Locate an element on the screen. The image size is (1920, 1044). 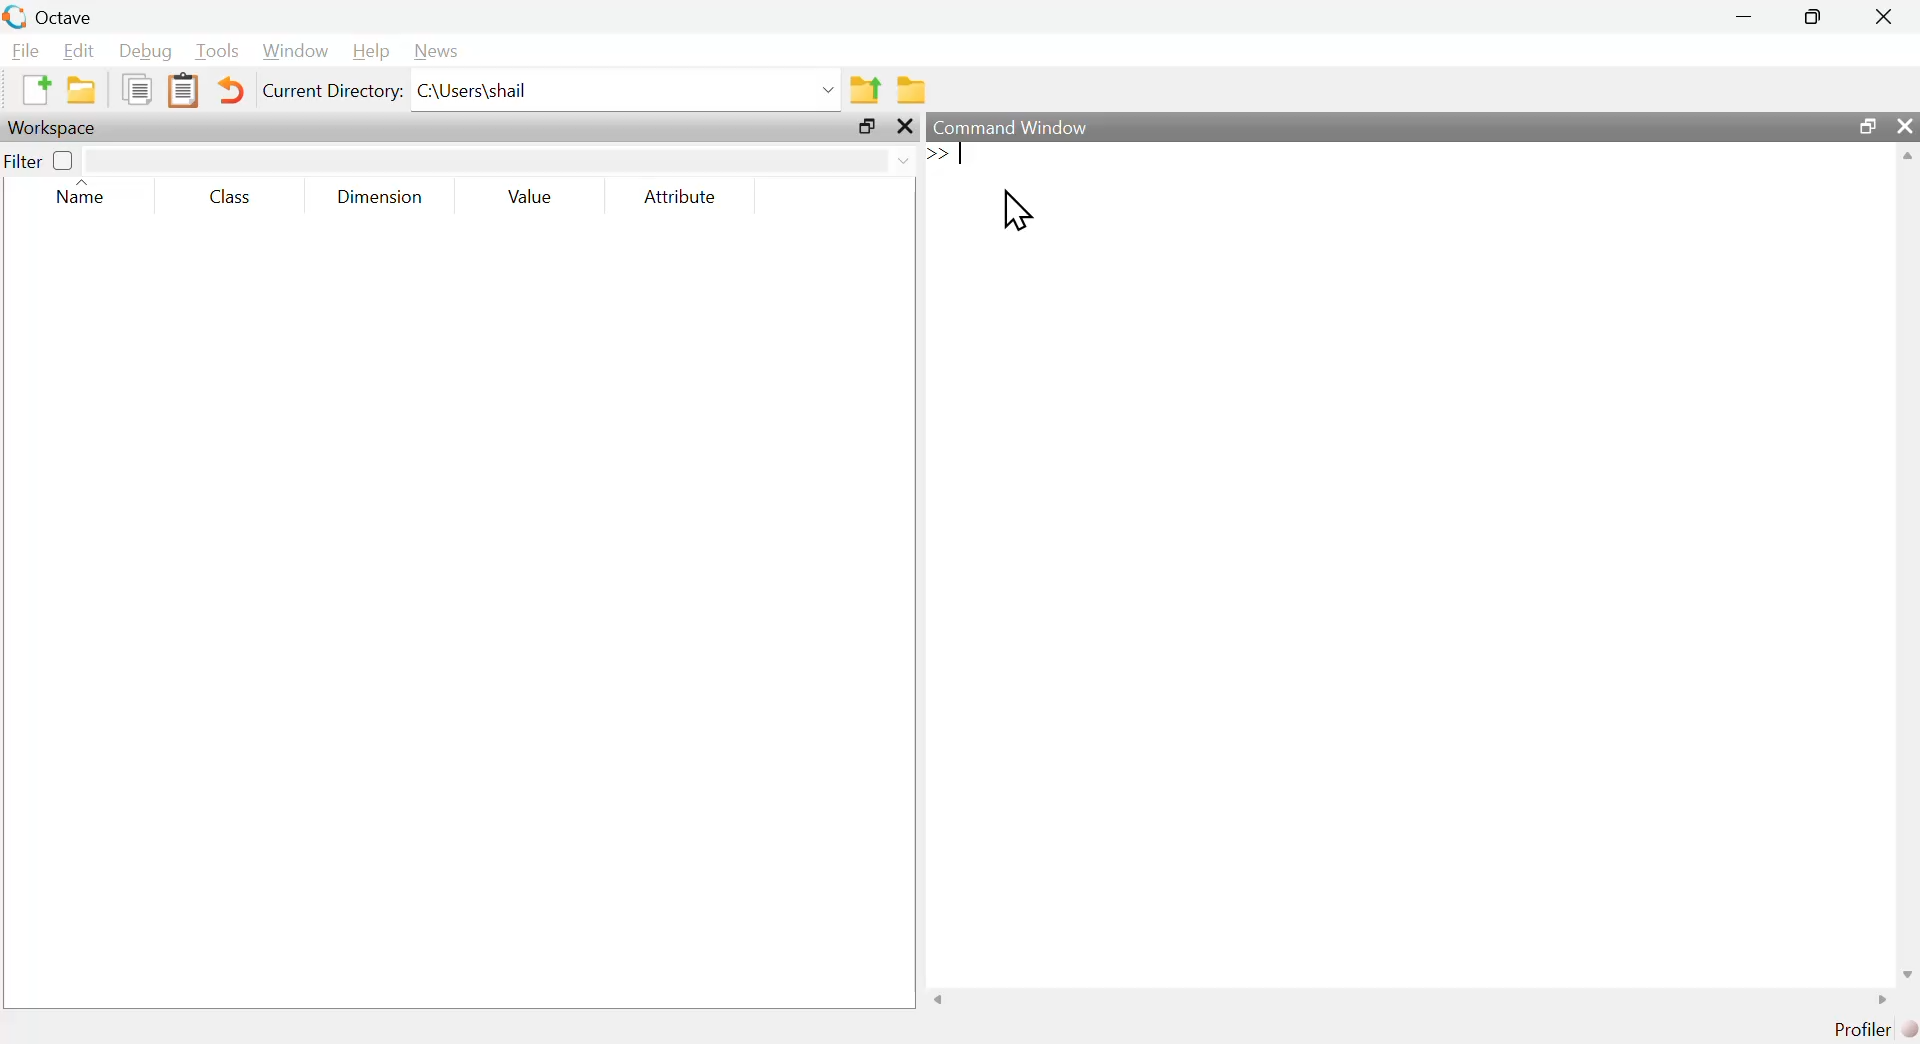
restore down is located at coordinates (1865, 128).